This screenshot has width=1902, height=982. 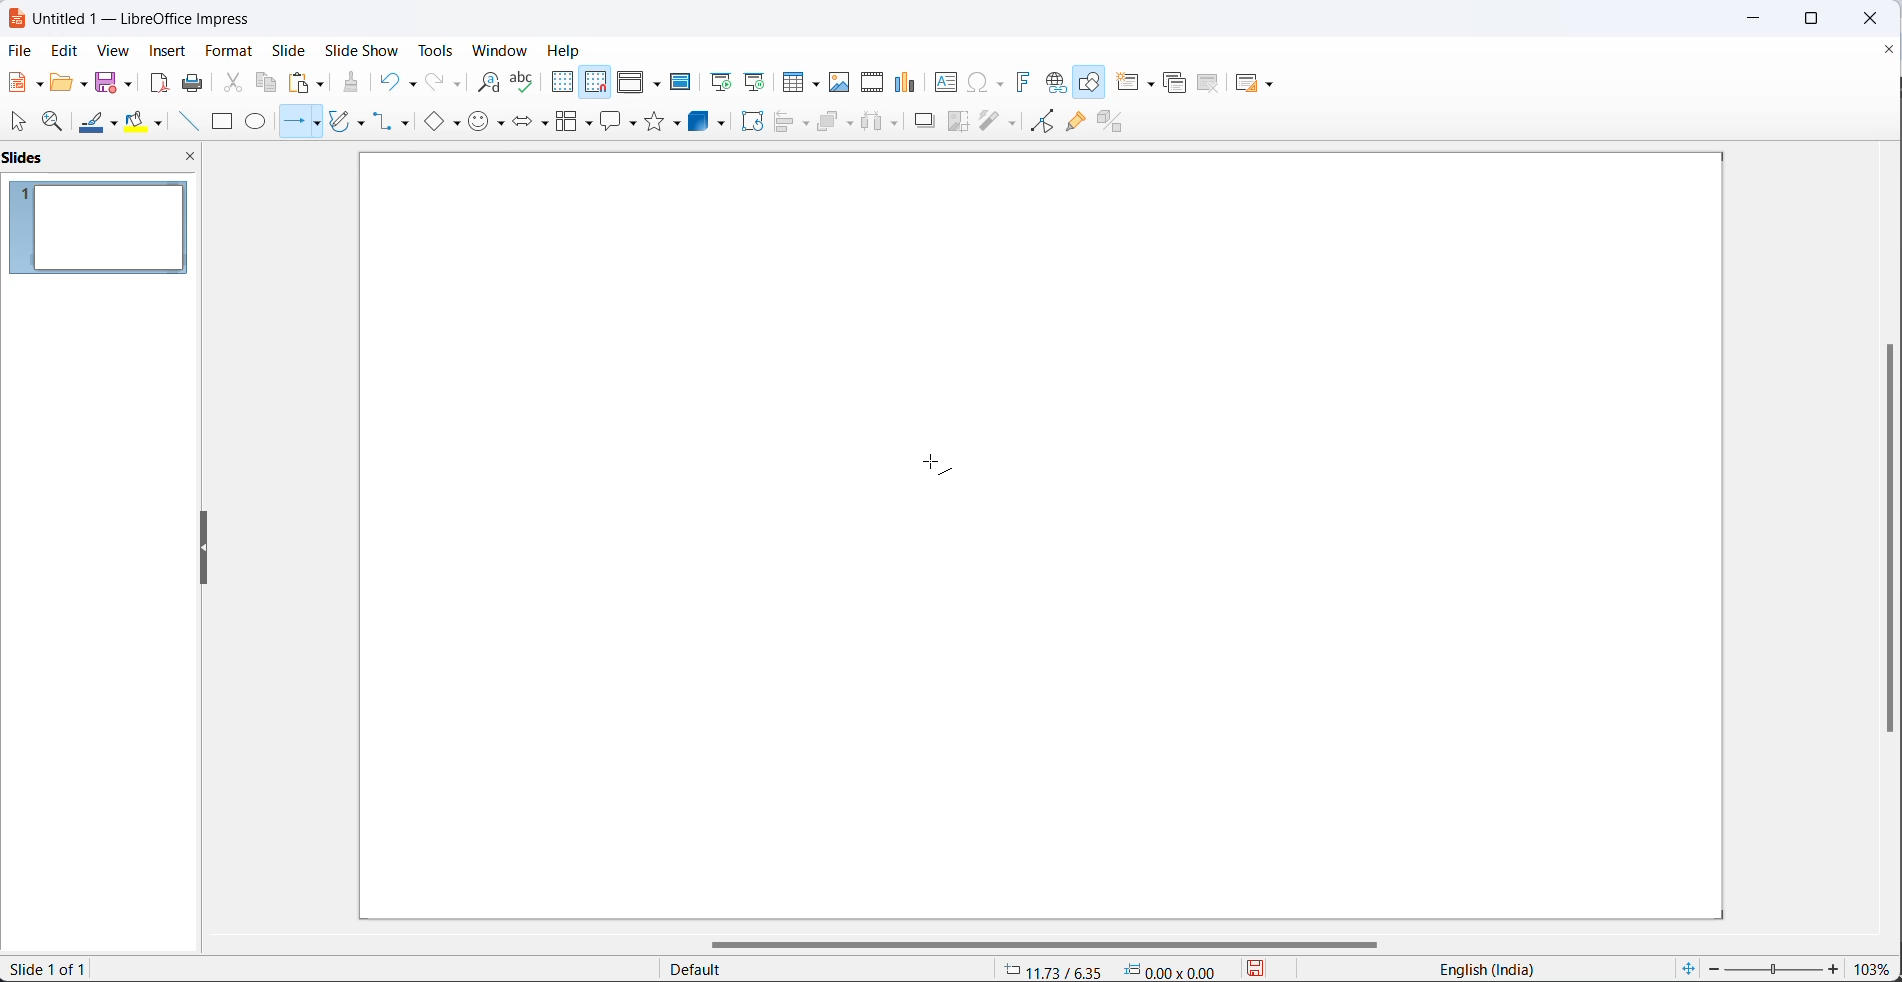 What do you see at coordinates (172, 52) in the screenshot?
I see `insert ` at bounding box center [172, 52].